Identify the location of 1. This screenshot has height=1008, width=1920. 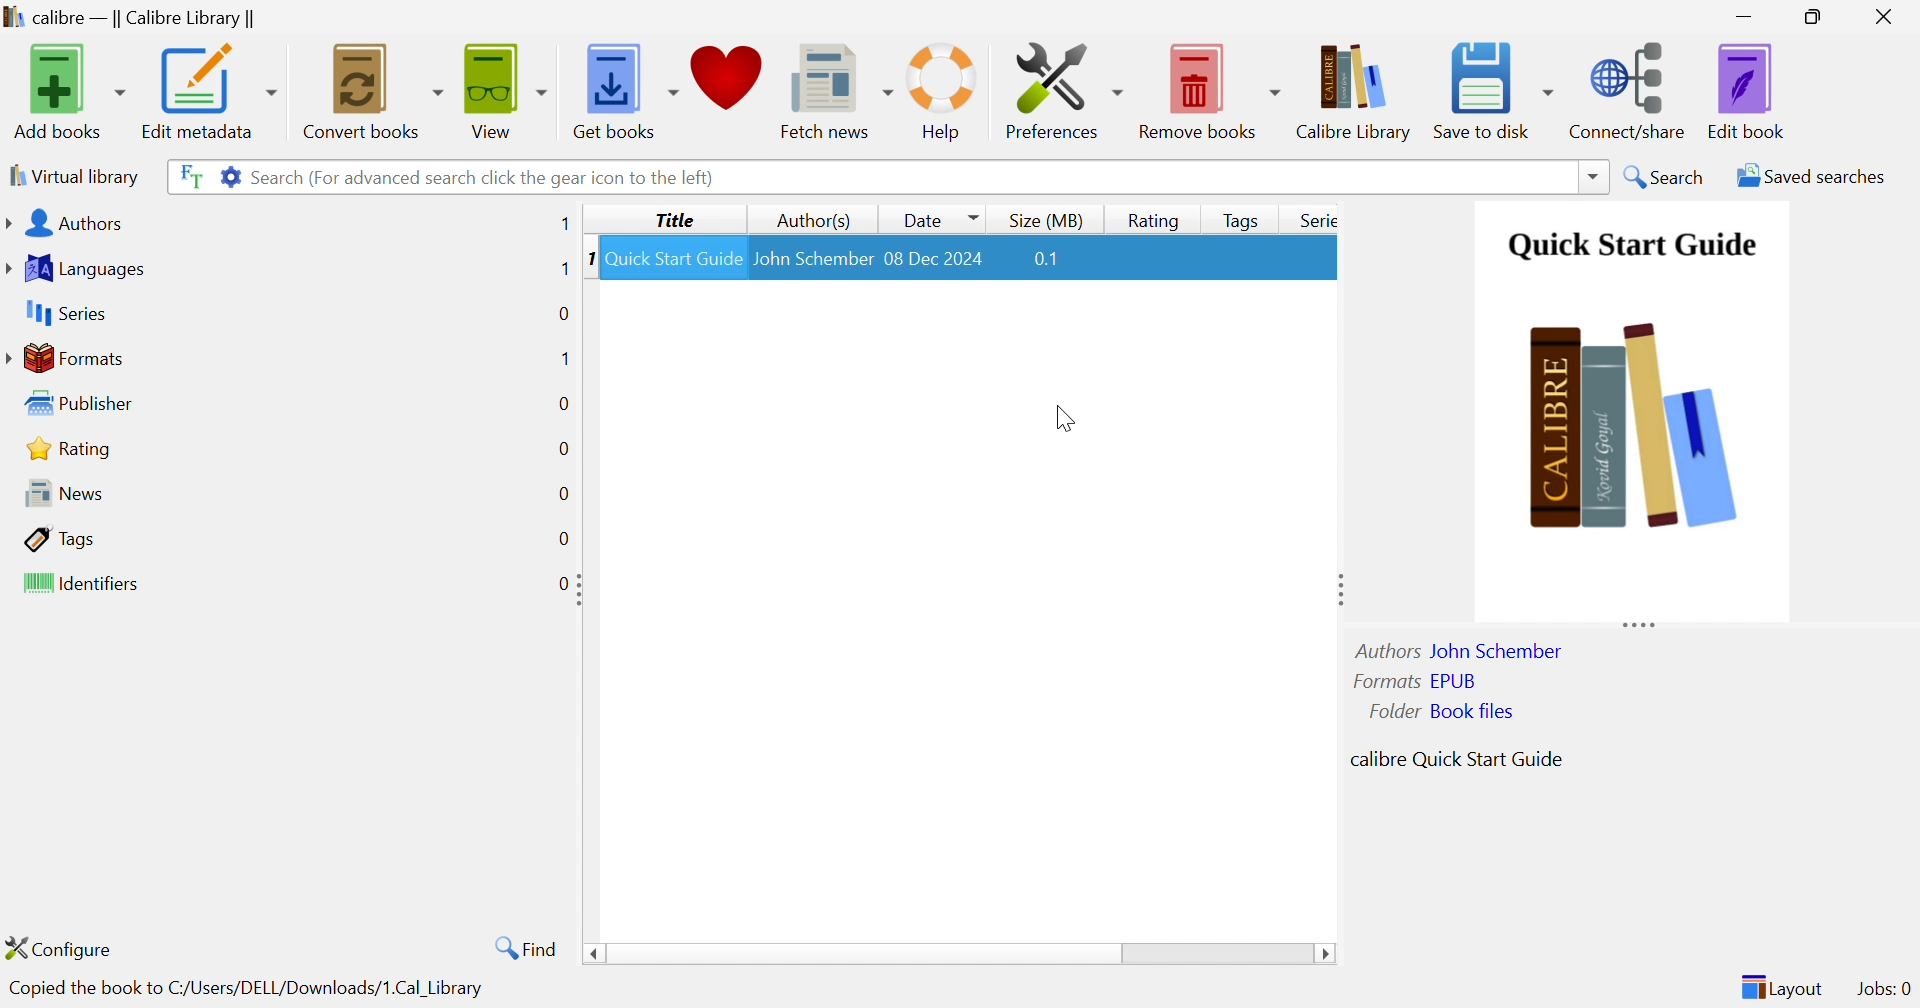
(564, 357).